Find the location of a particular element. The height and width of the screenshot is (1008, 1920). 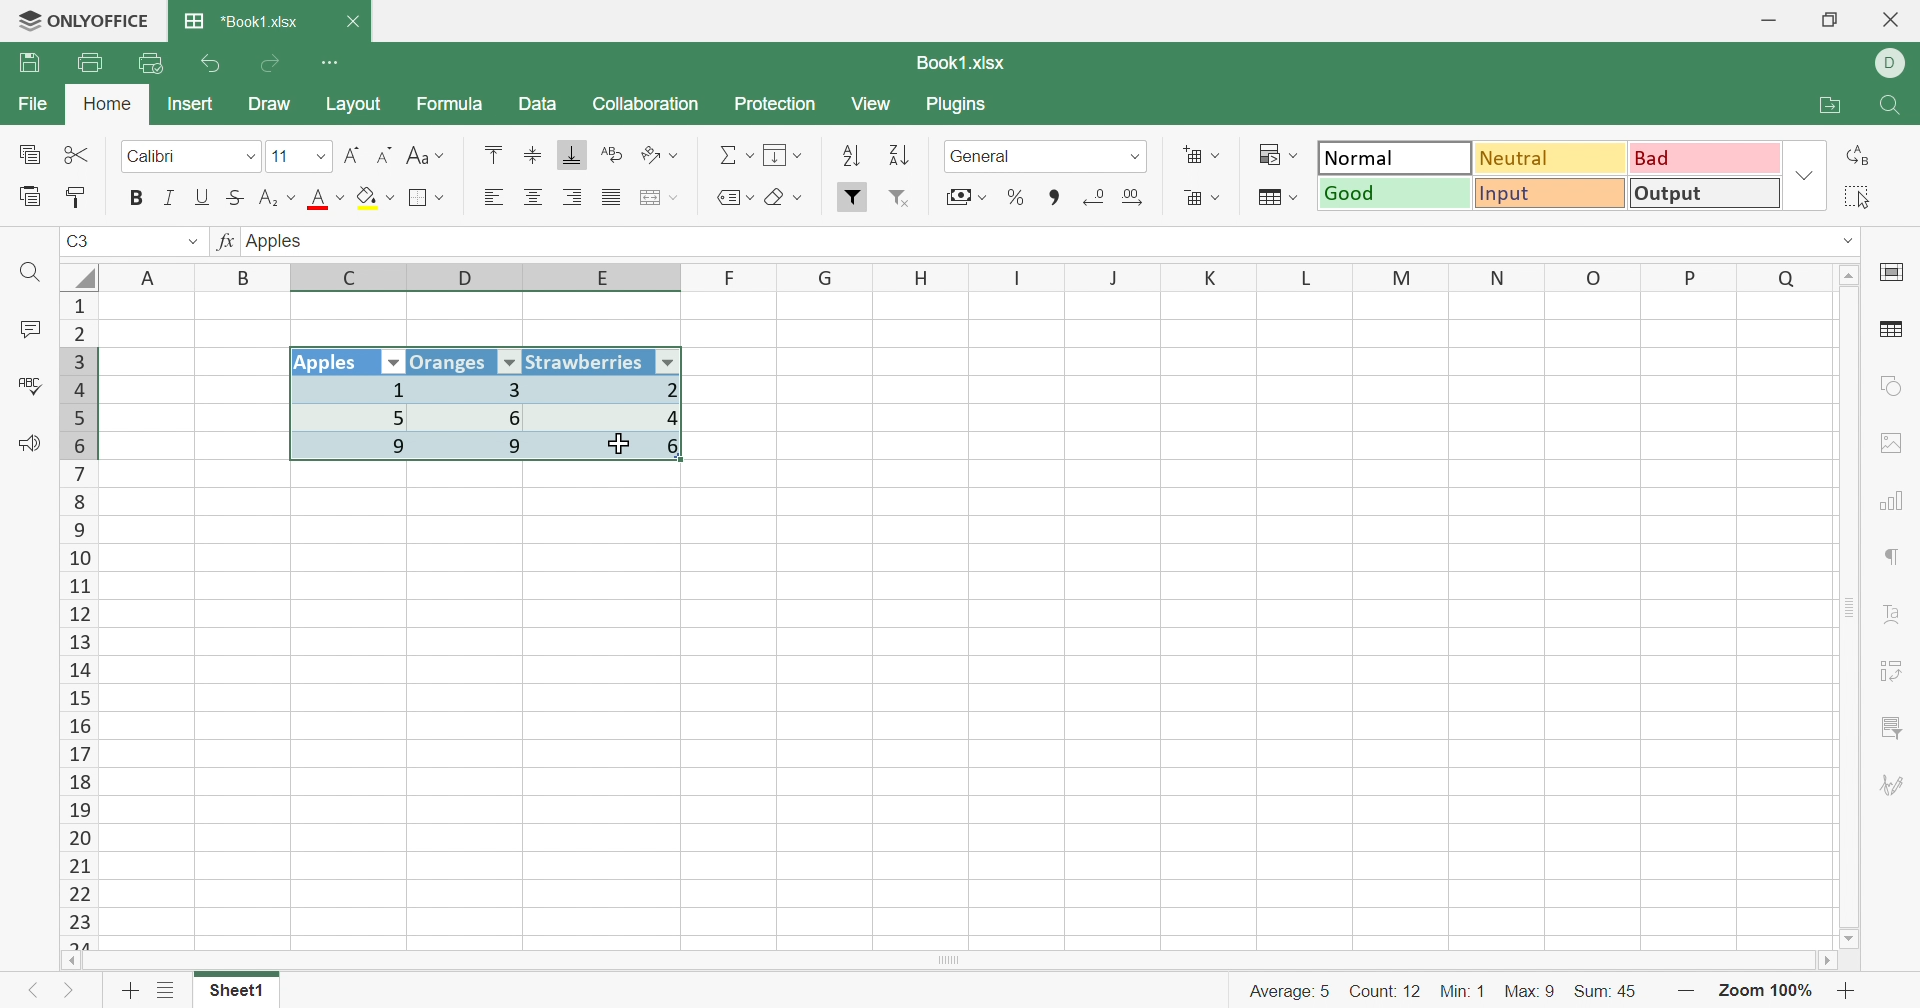

Align Bottom is located at coordinates (573, 155).